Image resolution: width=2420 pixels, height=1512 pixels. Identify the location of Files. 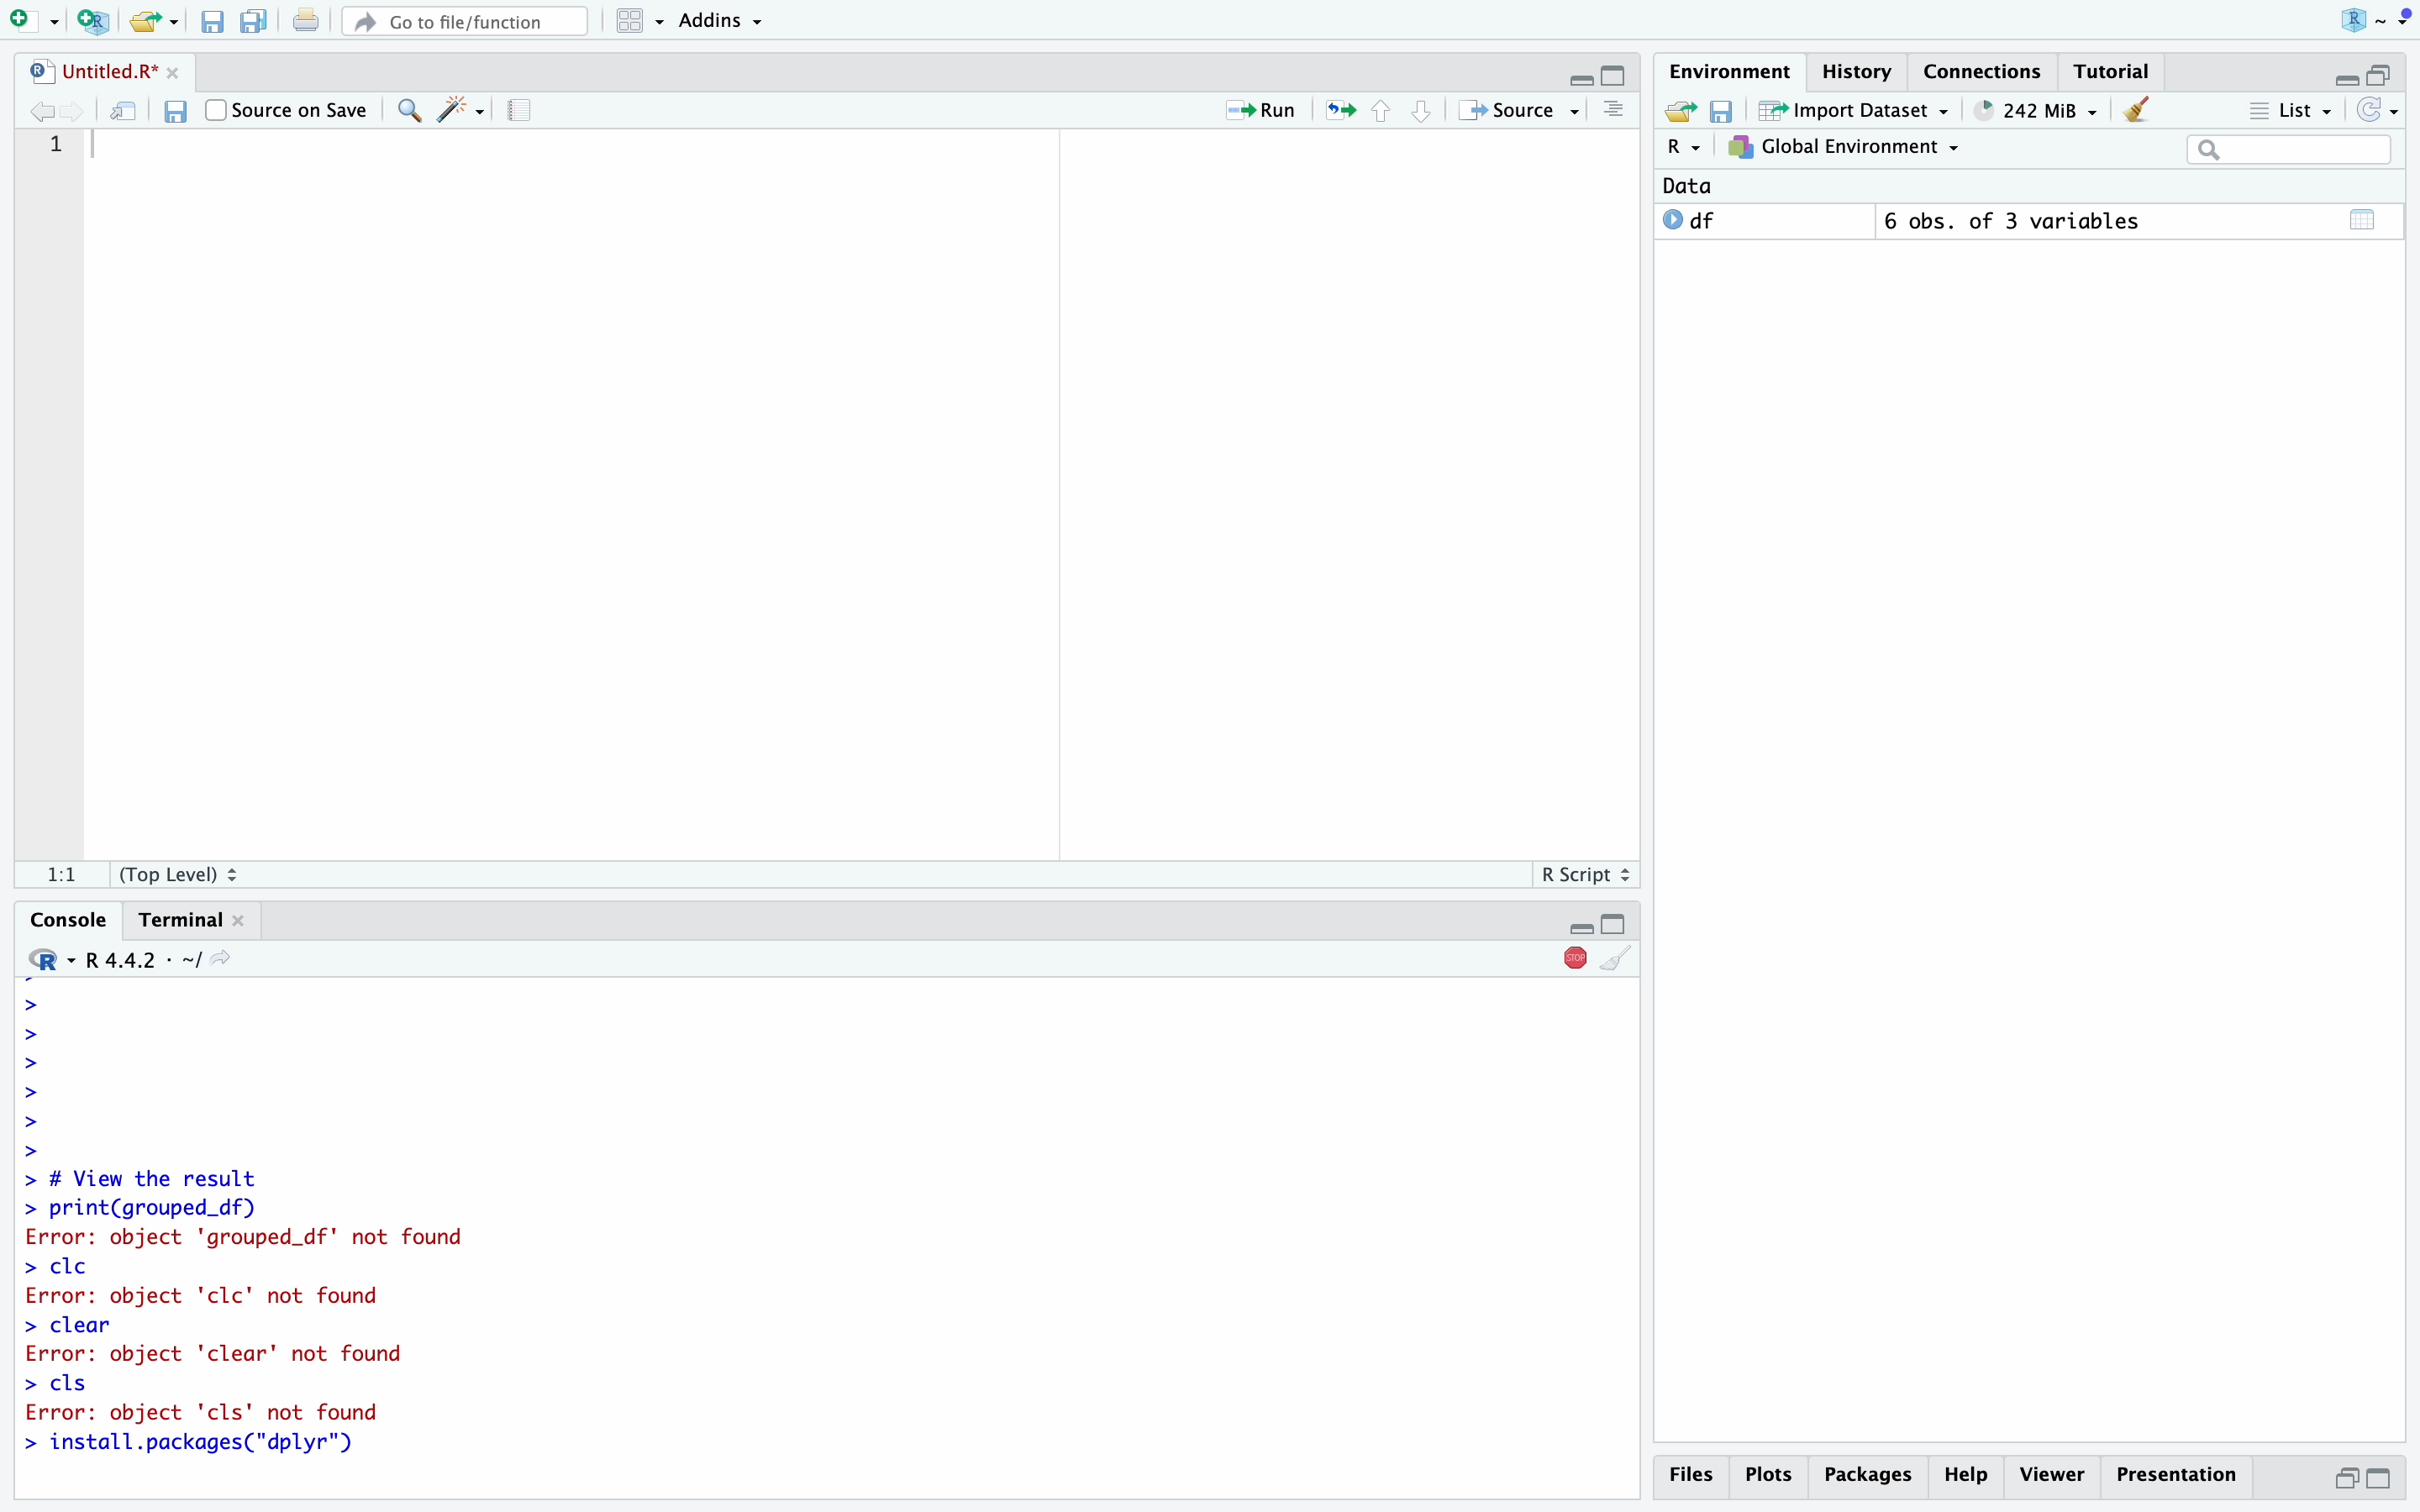
(1695, 1476).